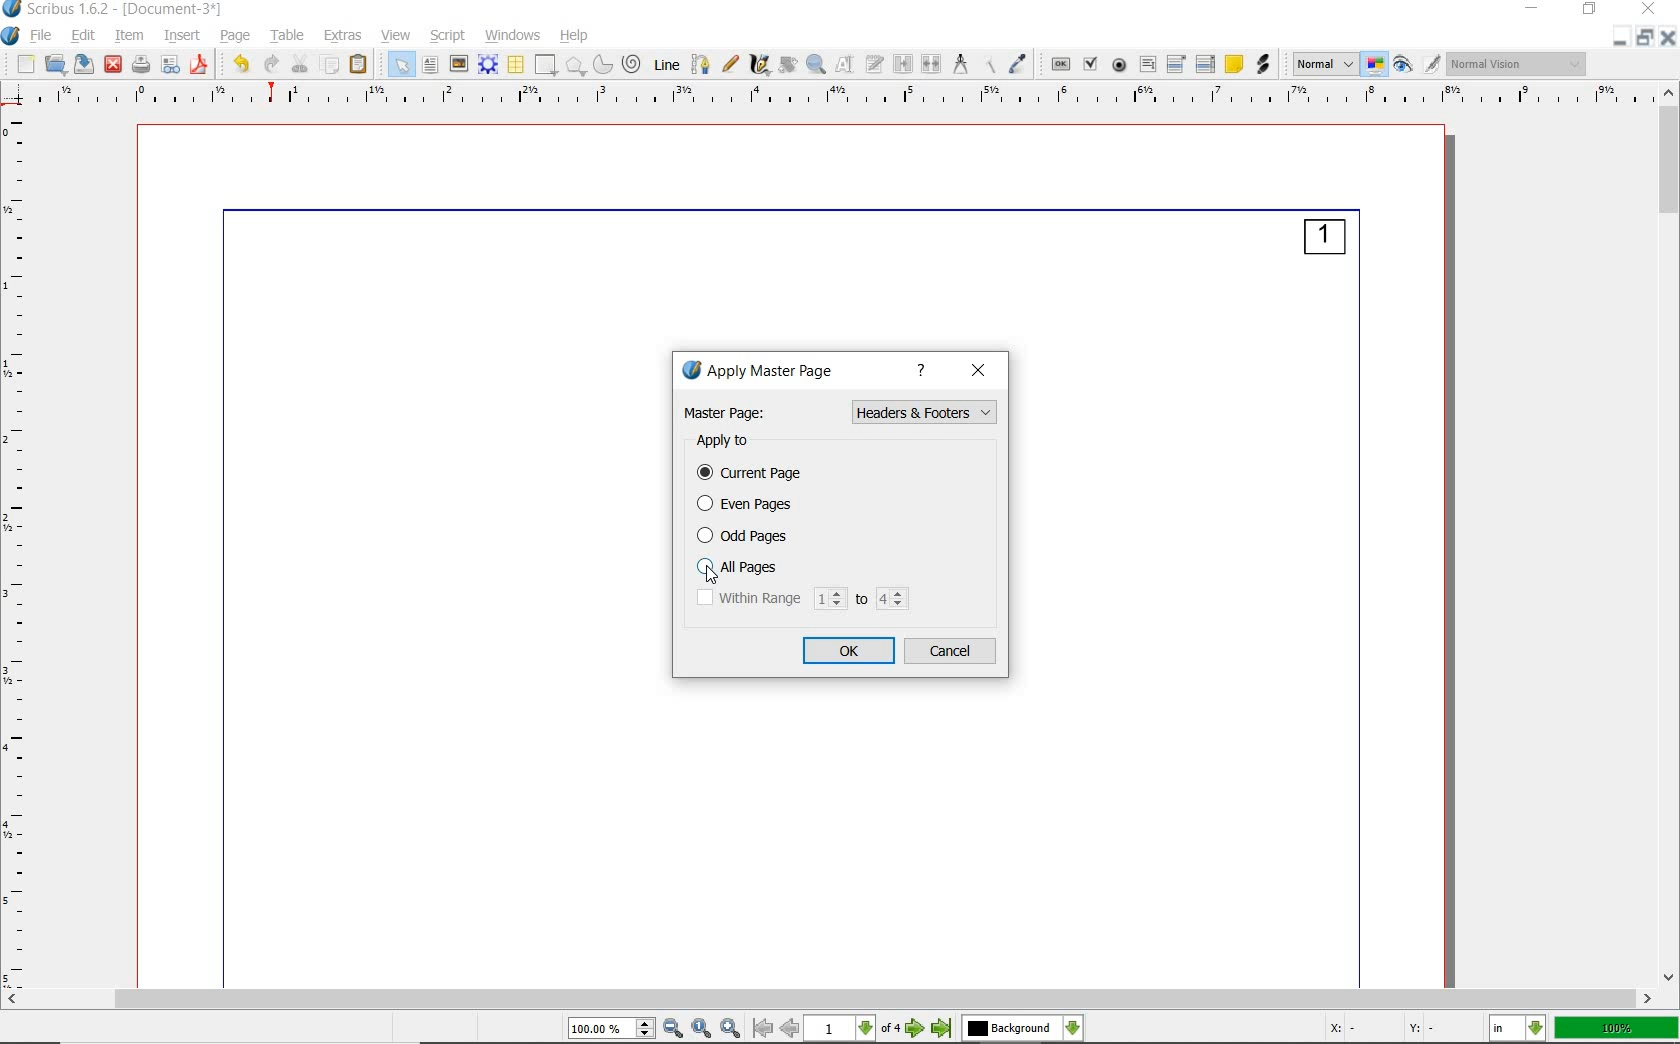  What do you see at coordinates (932, 64) in the screenshot?
I see `unlink text frames` at bounding box center [932, 64].